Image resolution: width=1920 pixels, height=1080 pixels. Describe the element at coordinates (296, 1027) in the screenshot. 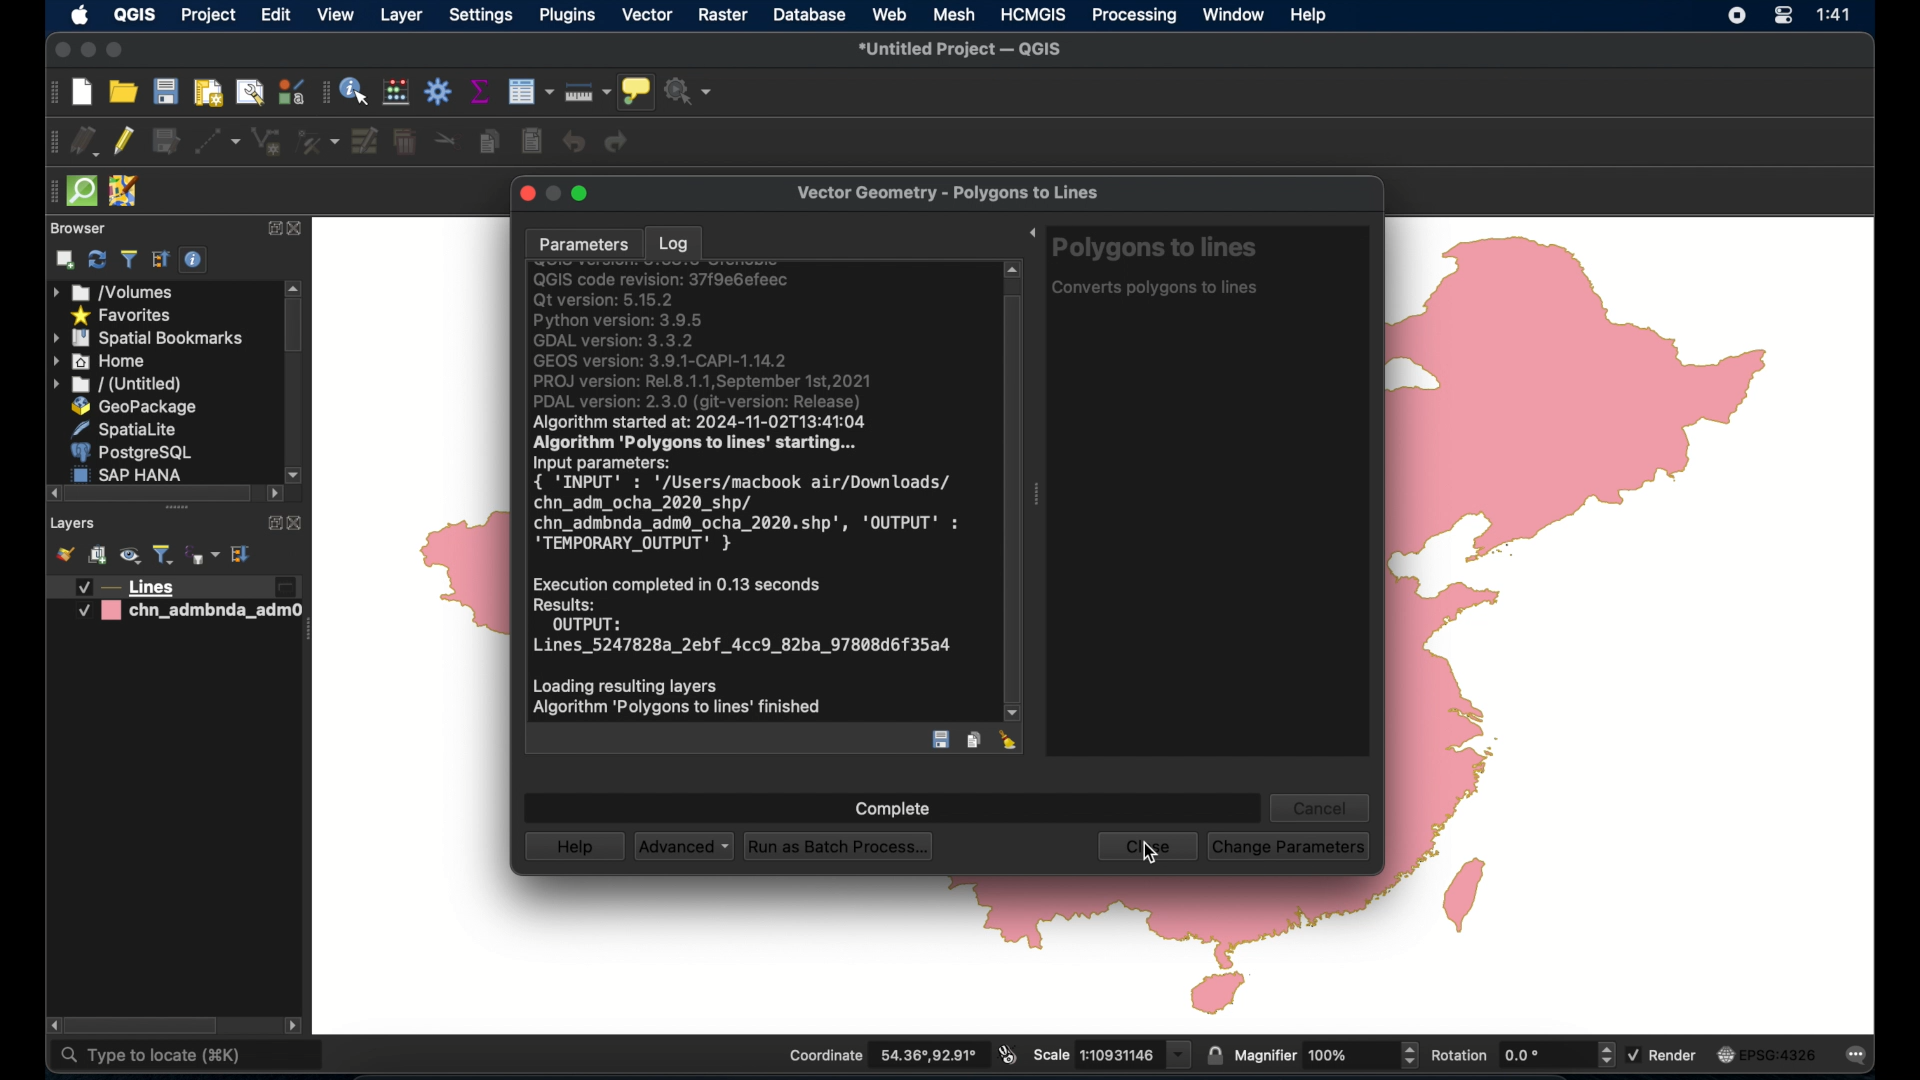

I see `scrol. lleft arrow` at that location.